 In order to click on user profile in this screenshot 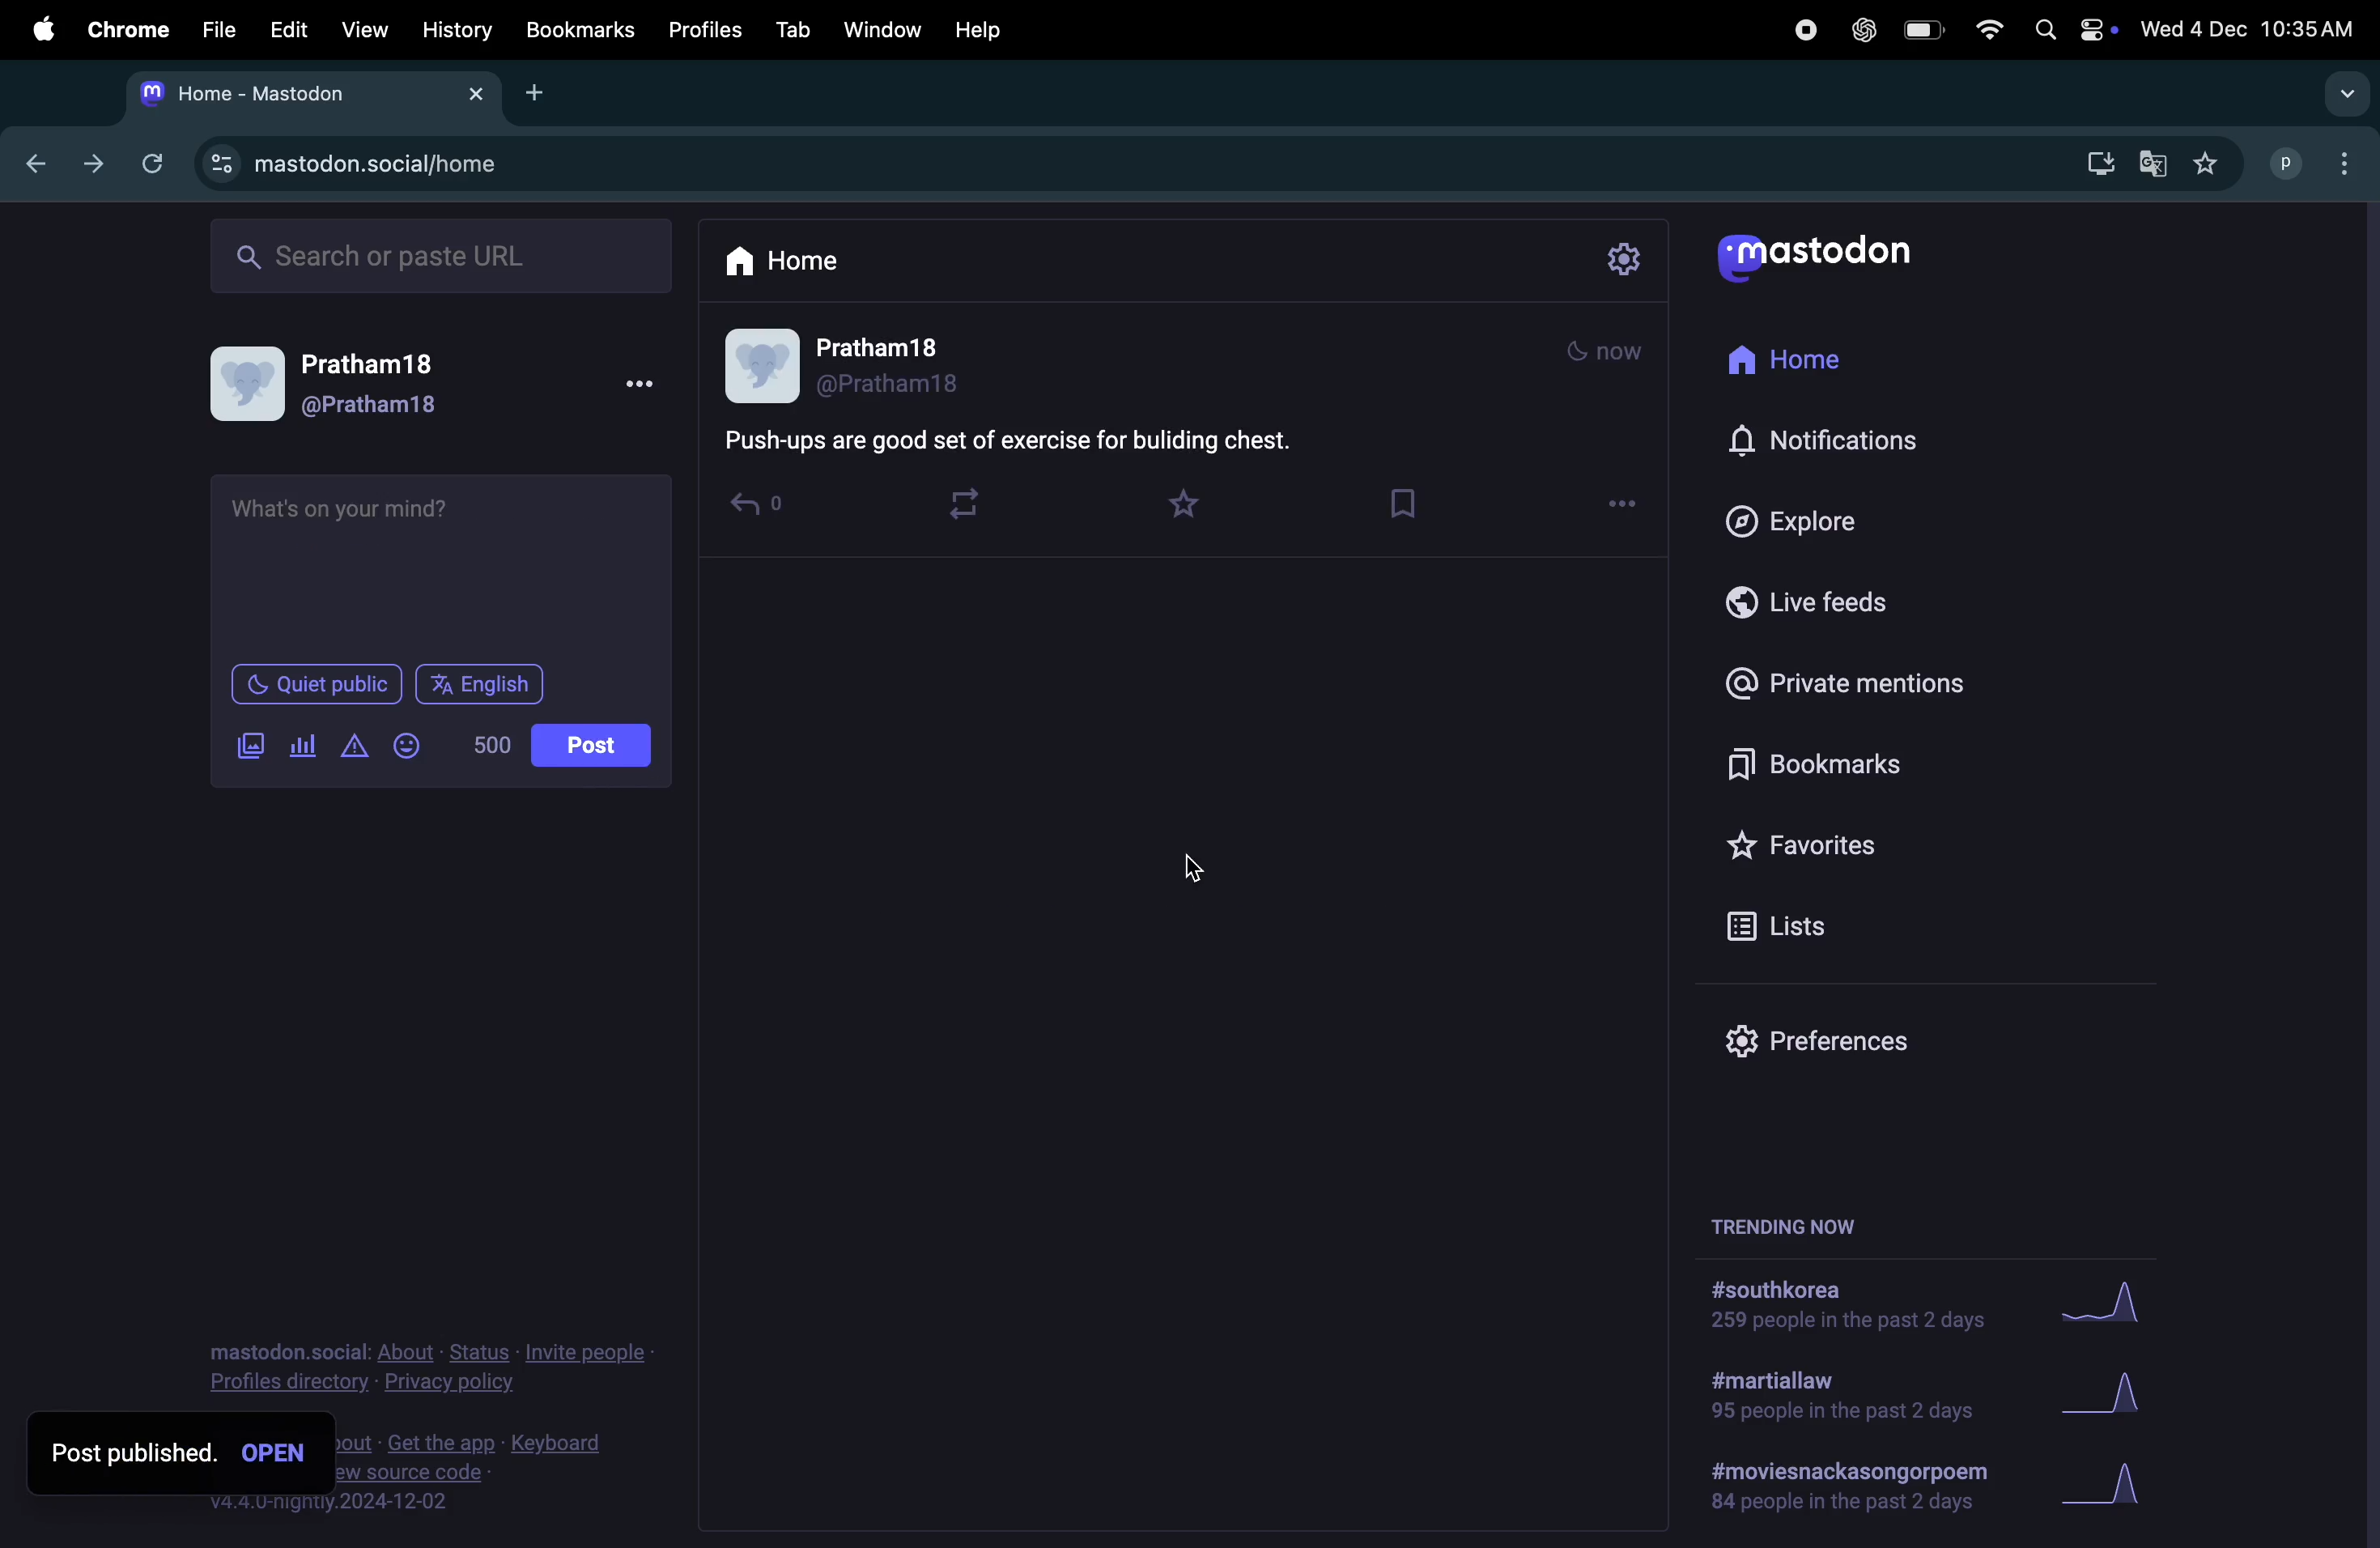, I will do `click(355, 383)`.